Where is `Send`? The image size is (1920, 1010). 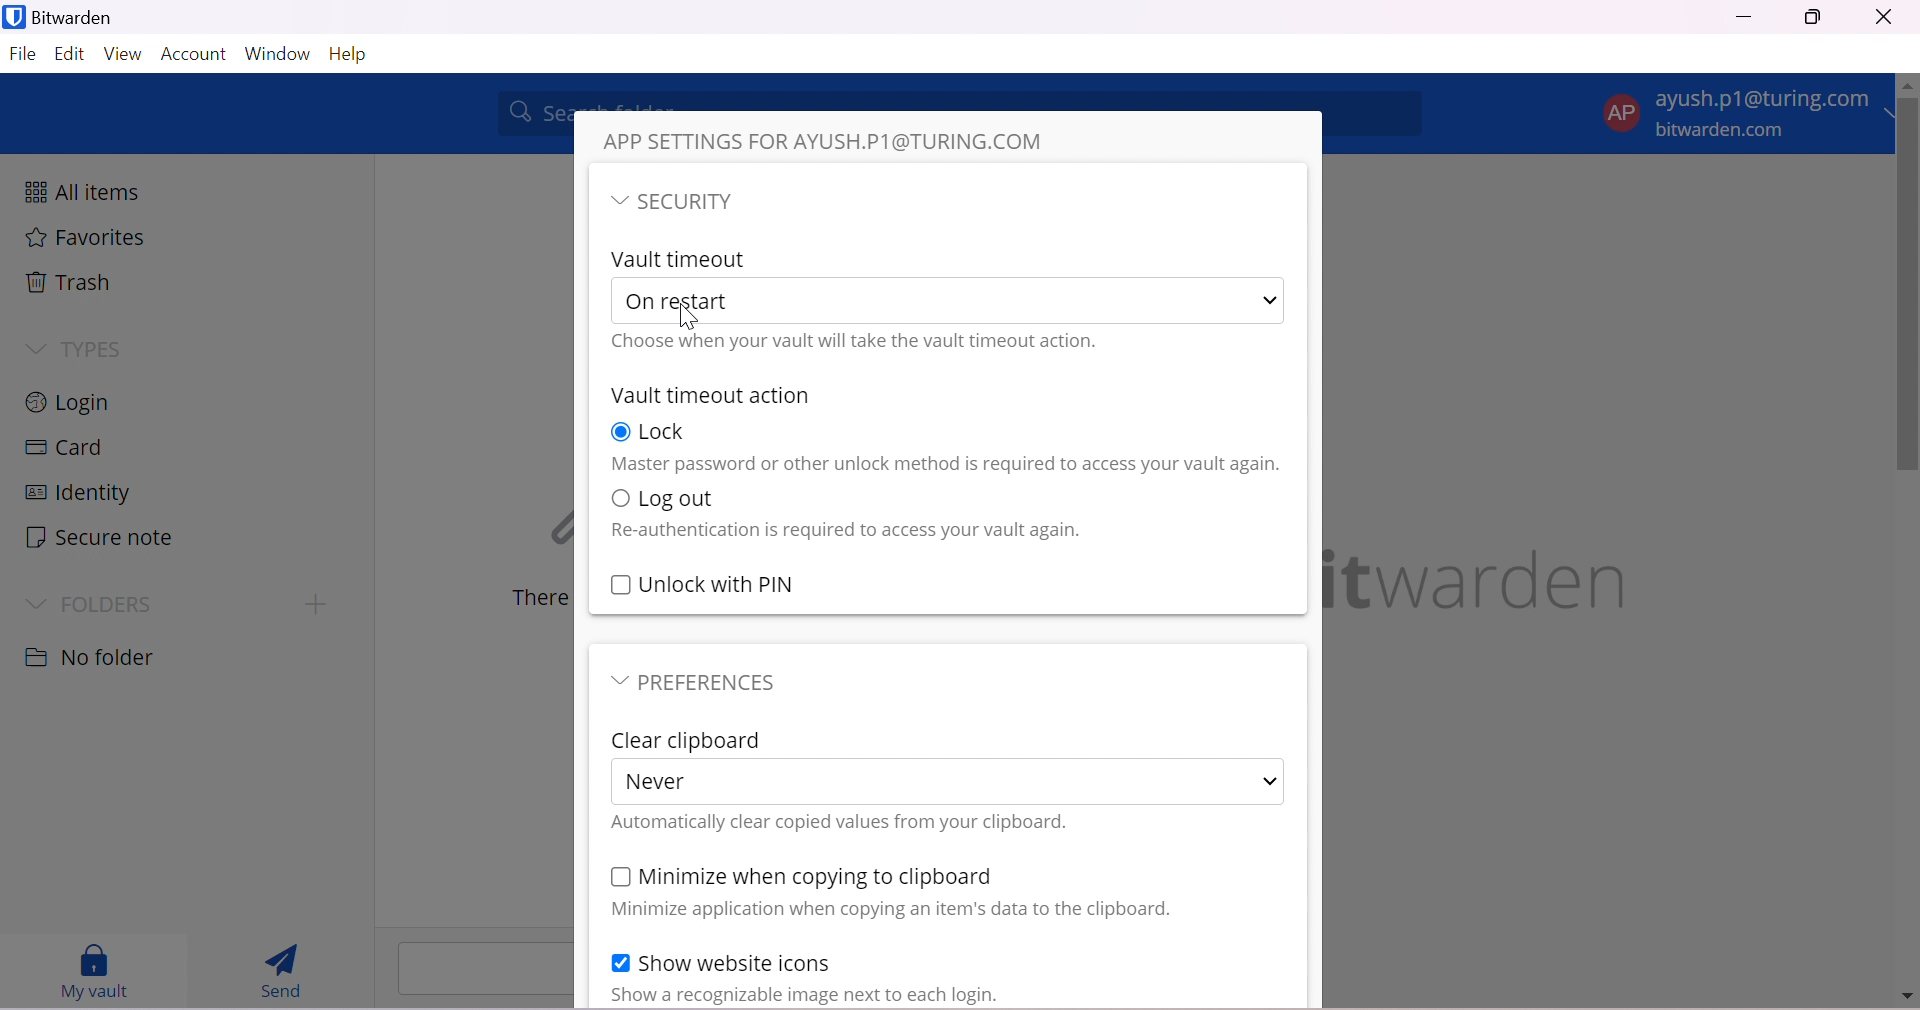
Send is located at coordinates (280, 971).